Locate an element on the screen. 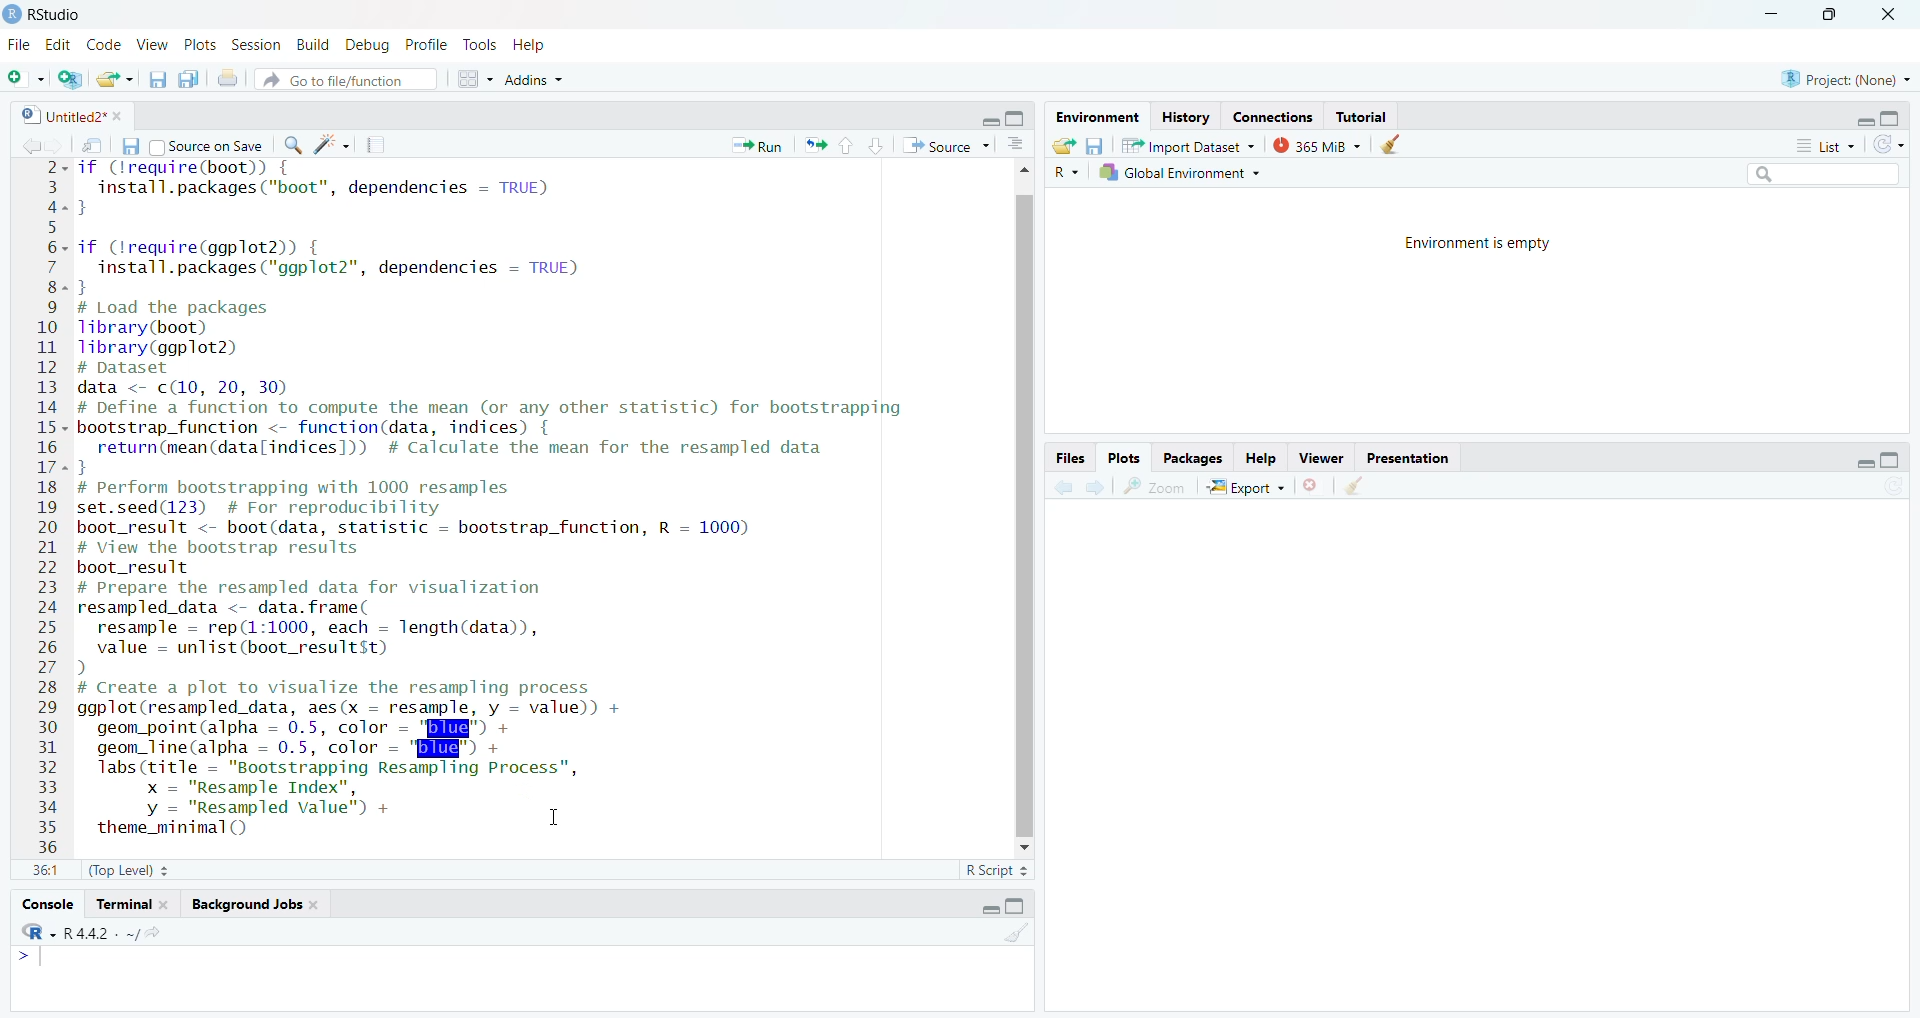 The width and height of the screenshot is (1920, 1018). hide r script is located at coordinates (983, 122).